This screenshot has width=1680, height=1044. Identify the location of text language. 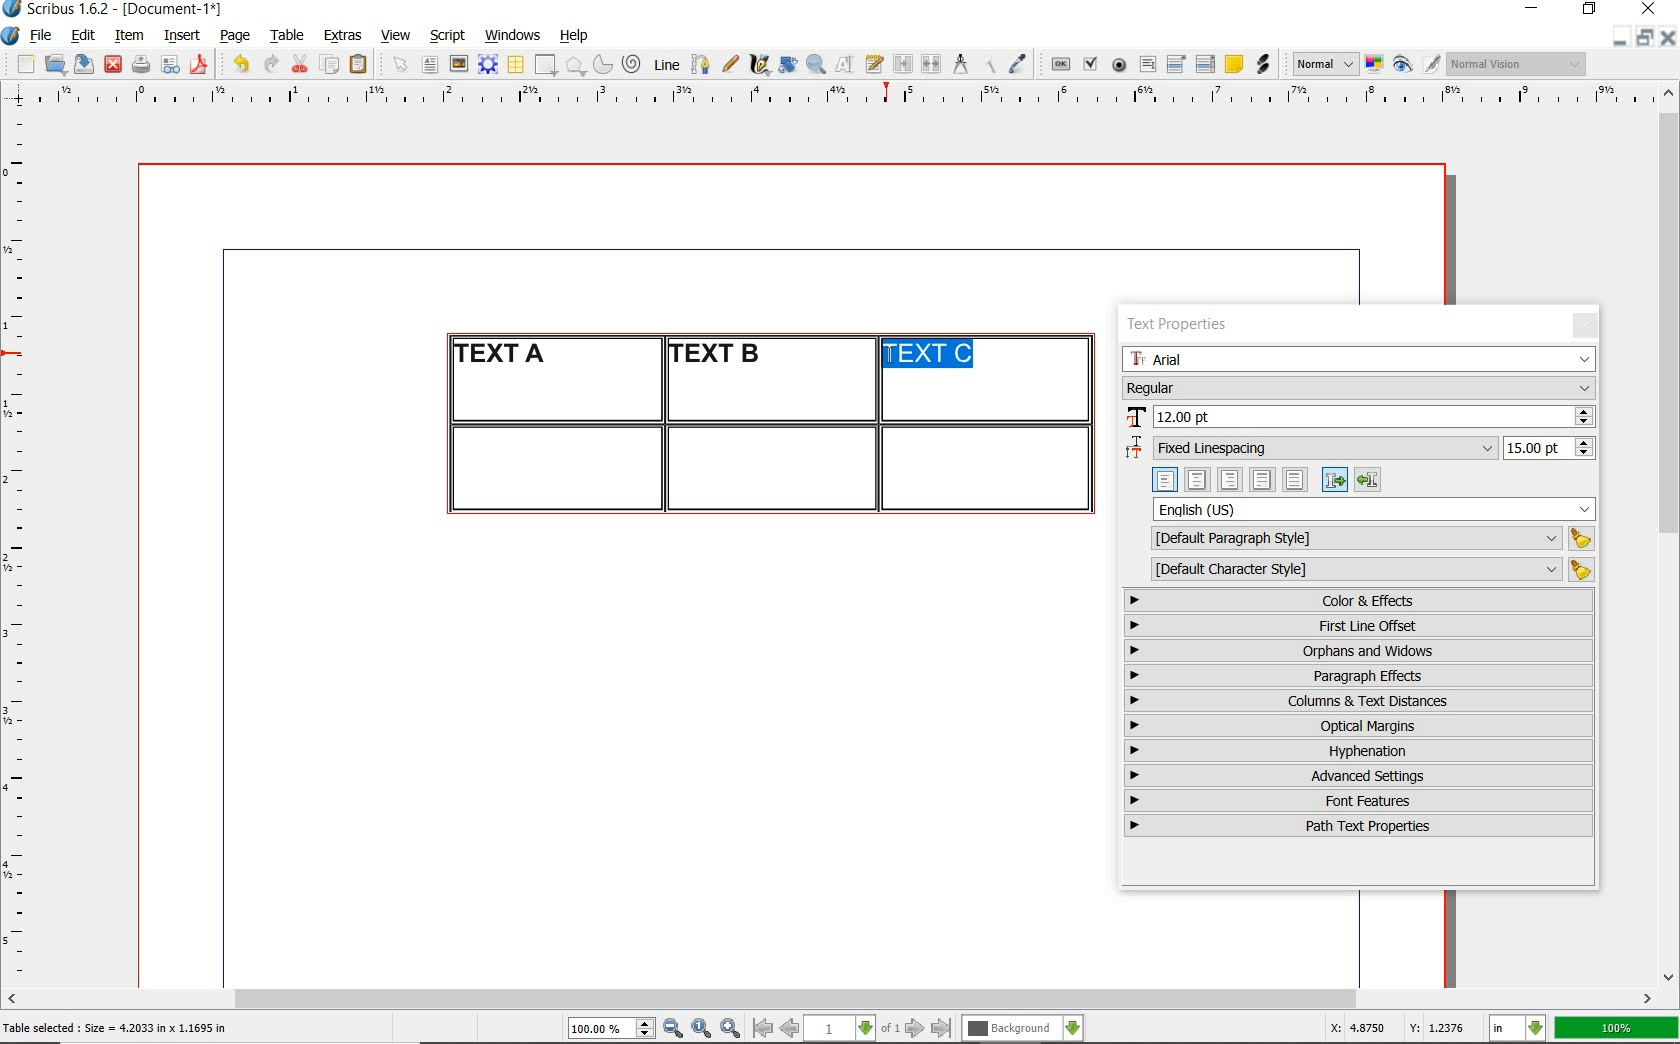
(1375, 509).